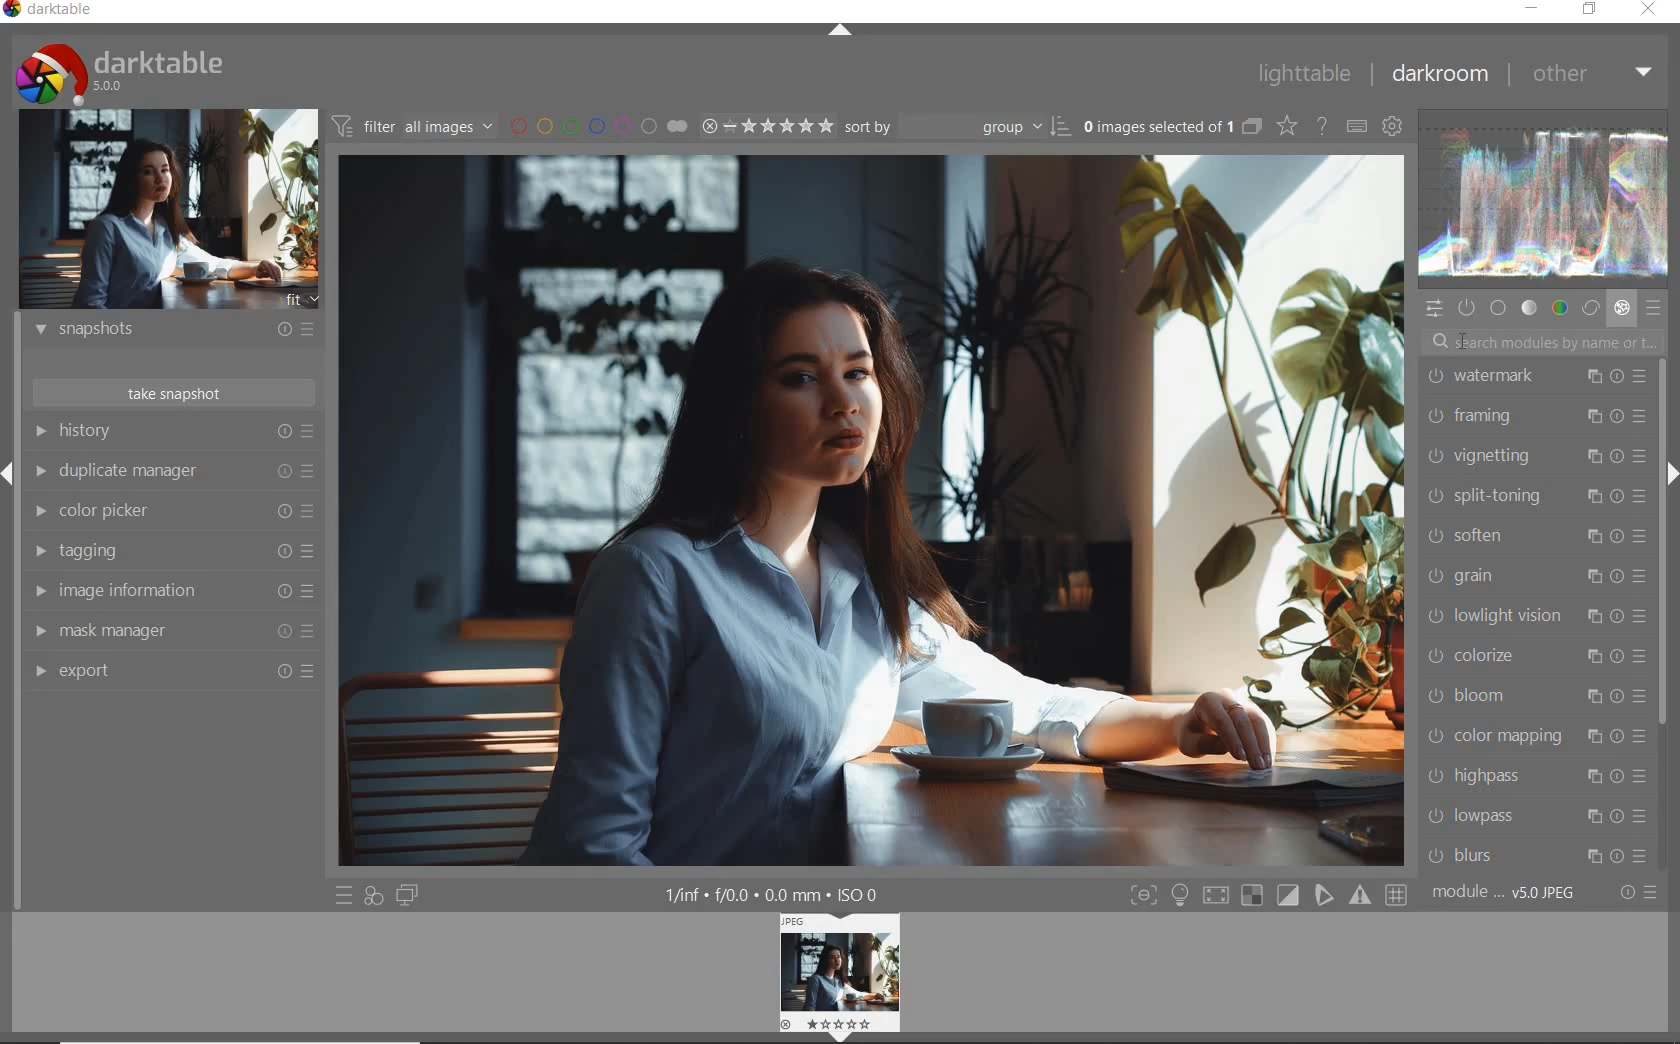  I want to click on filter images based on their modules, so click(412, 124).